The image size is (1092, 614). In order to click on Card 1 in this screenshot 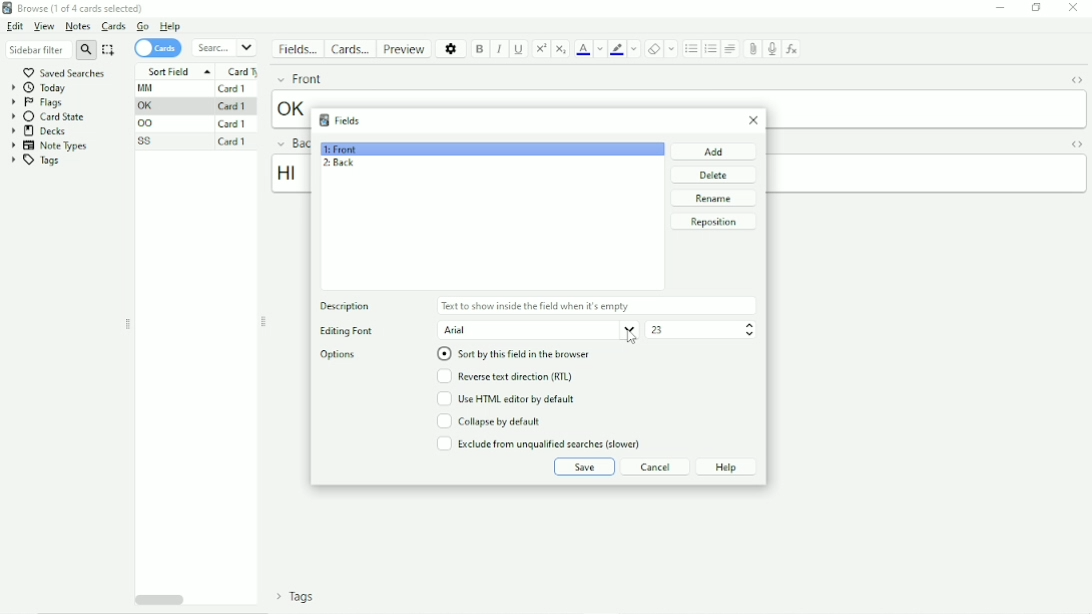, I will do `click(234, 88)`.